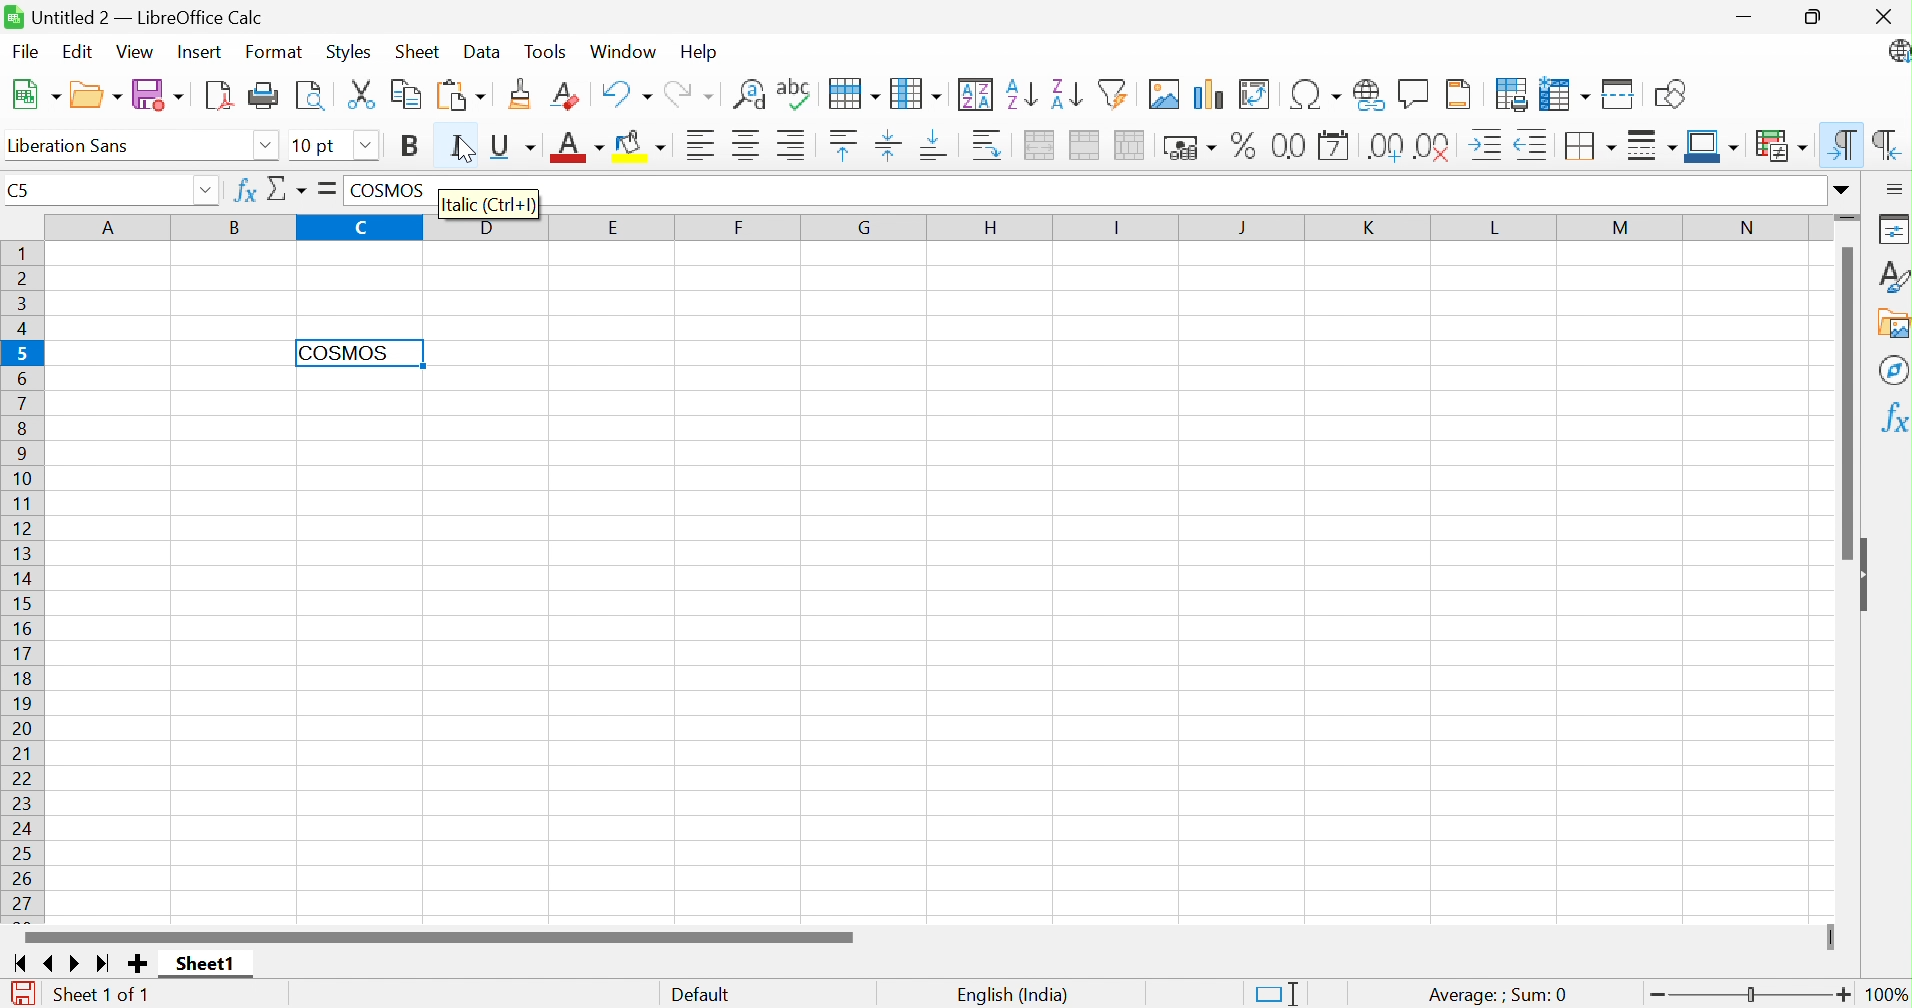  Describe the element at coordinates (1848, 402) in the screenshot. I see `Scroll bar` at that location.